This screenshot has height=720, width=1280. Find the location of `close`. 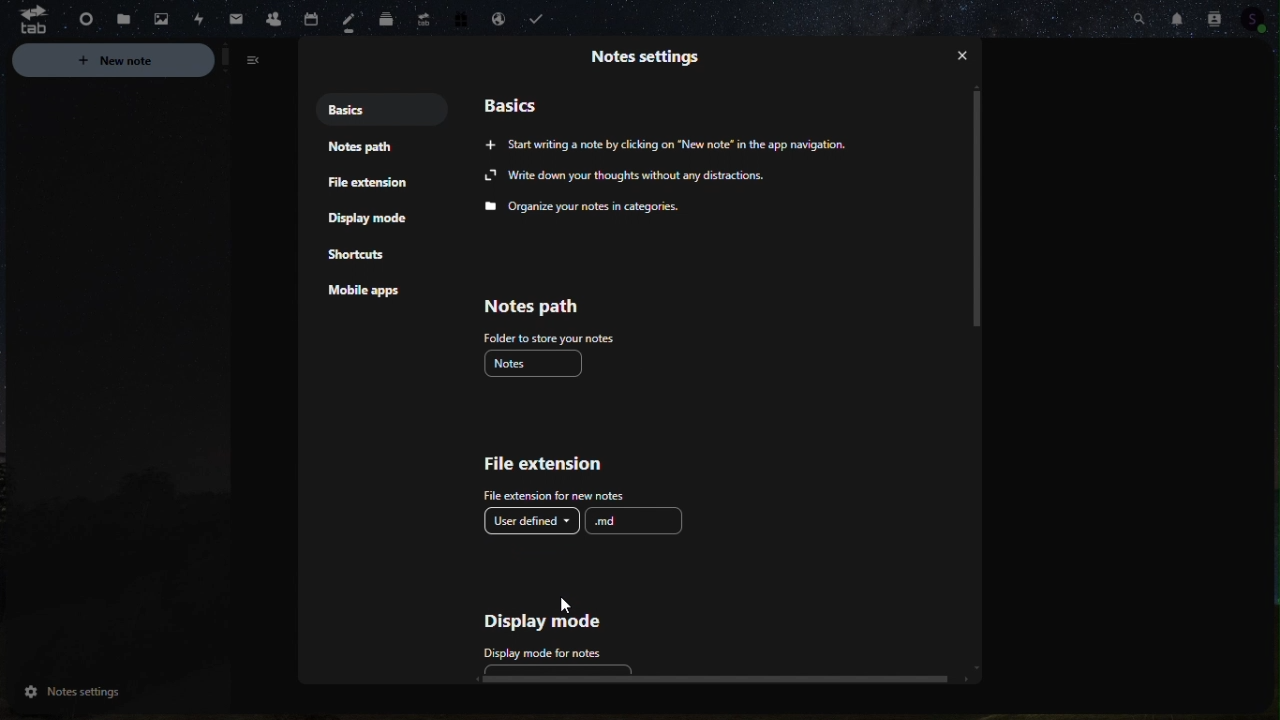

close is located at coordinates (963, 58).